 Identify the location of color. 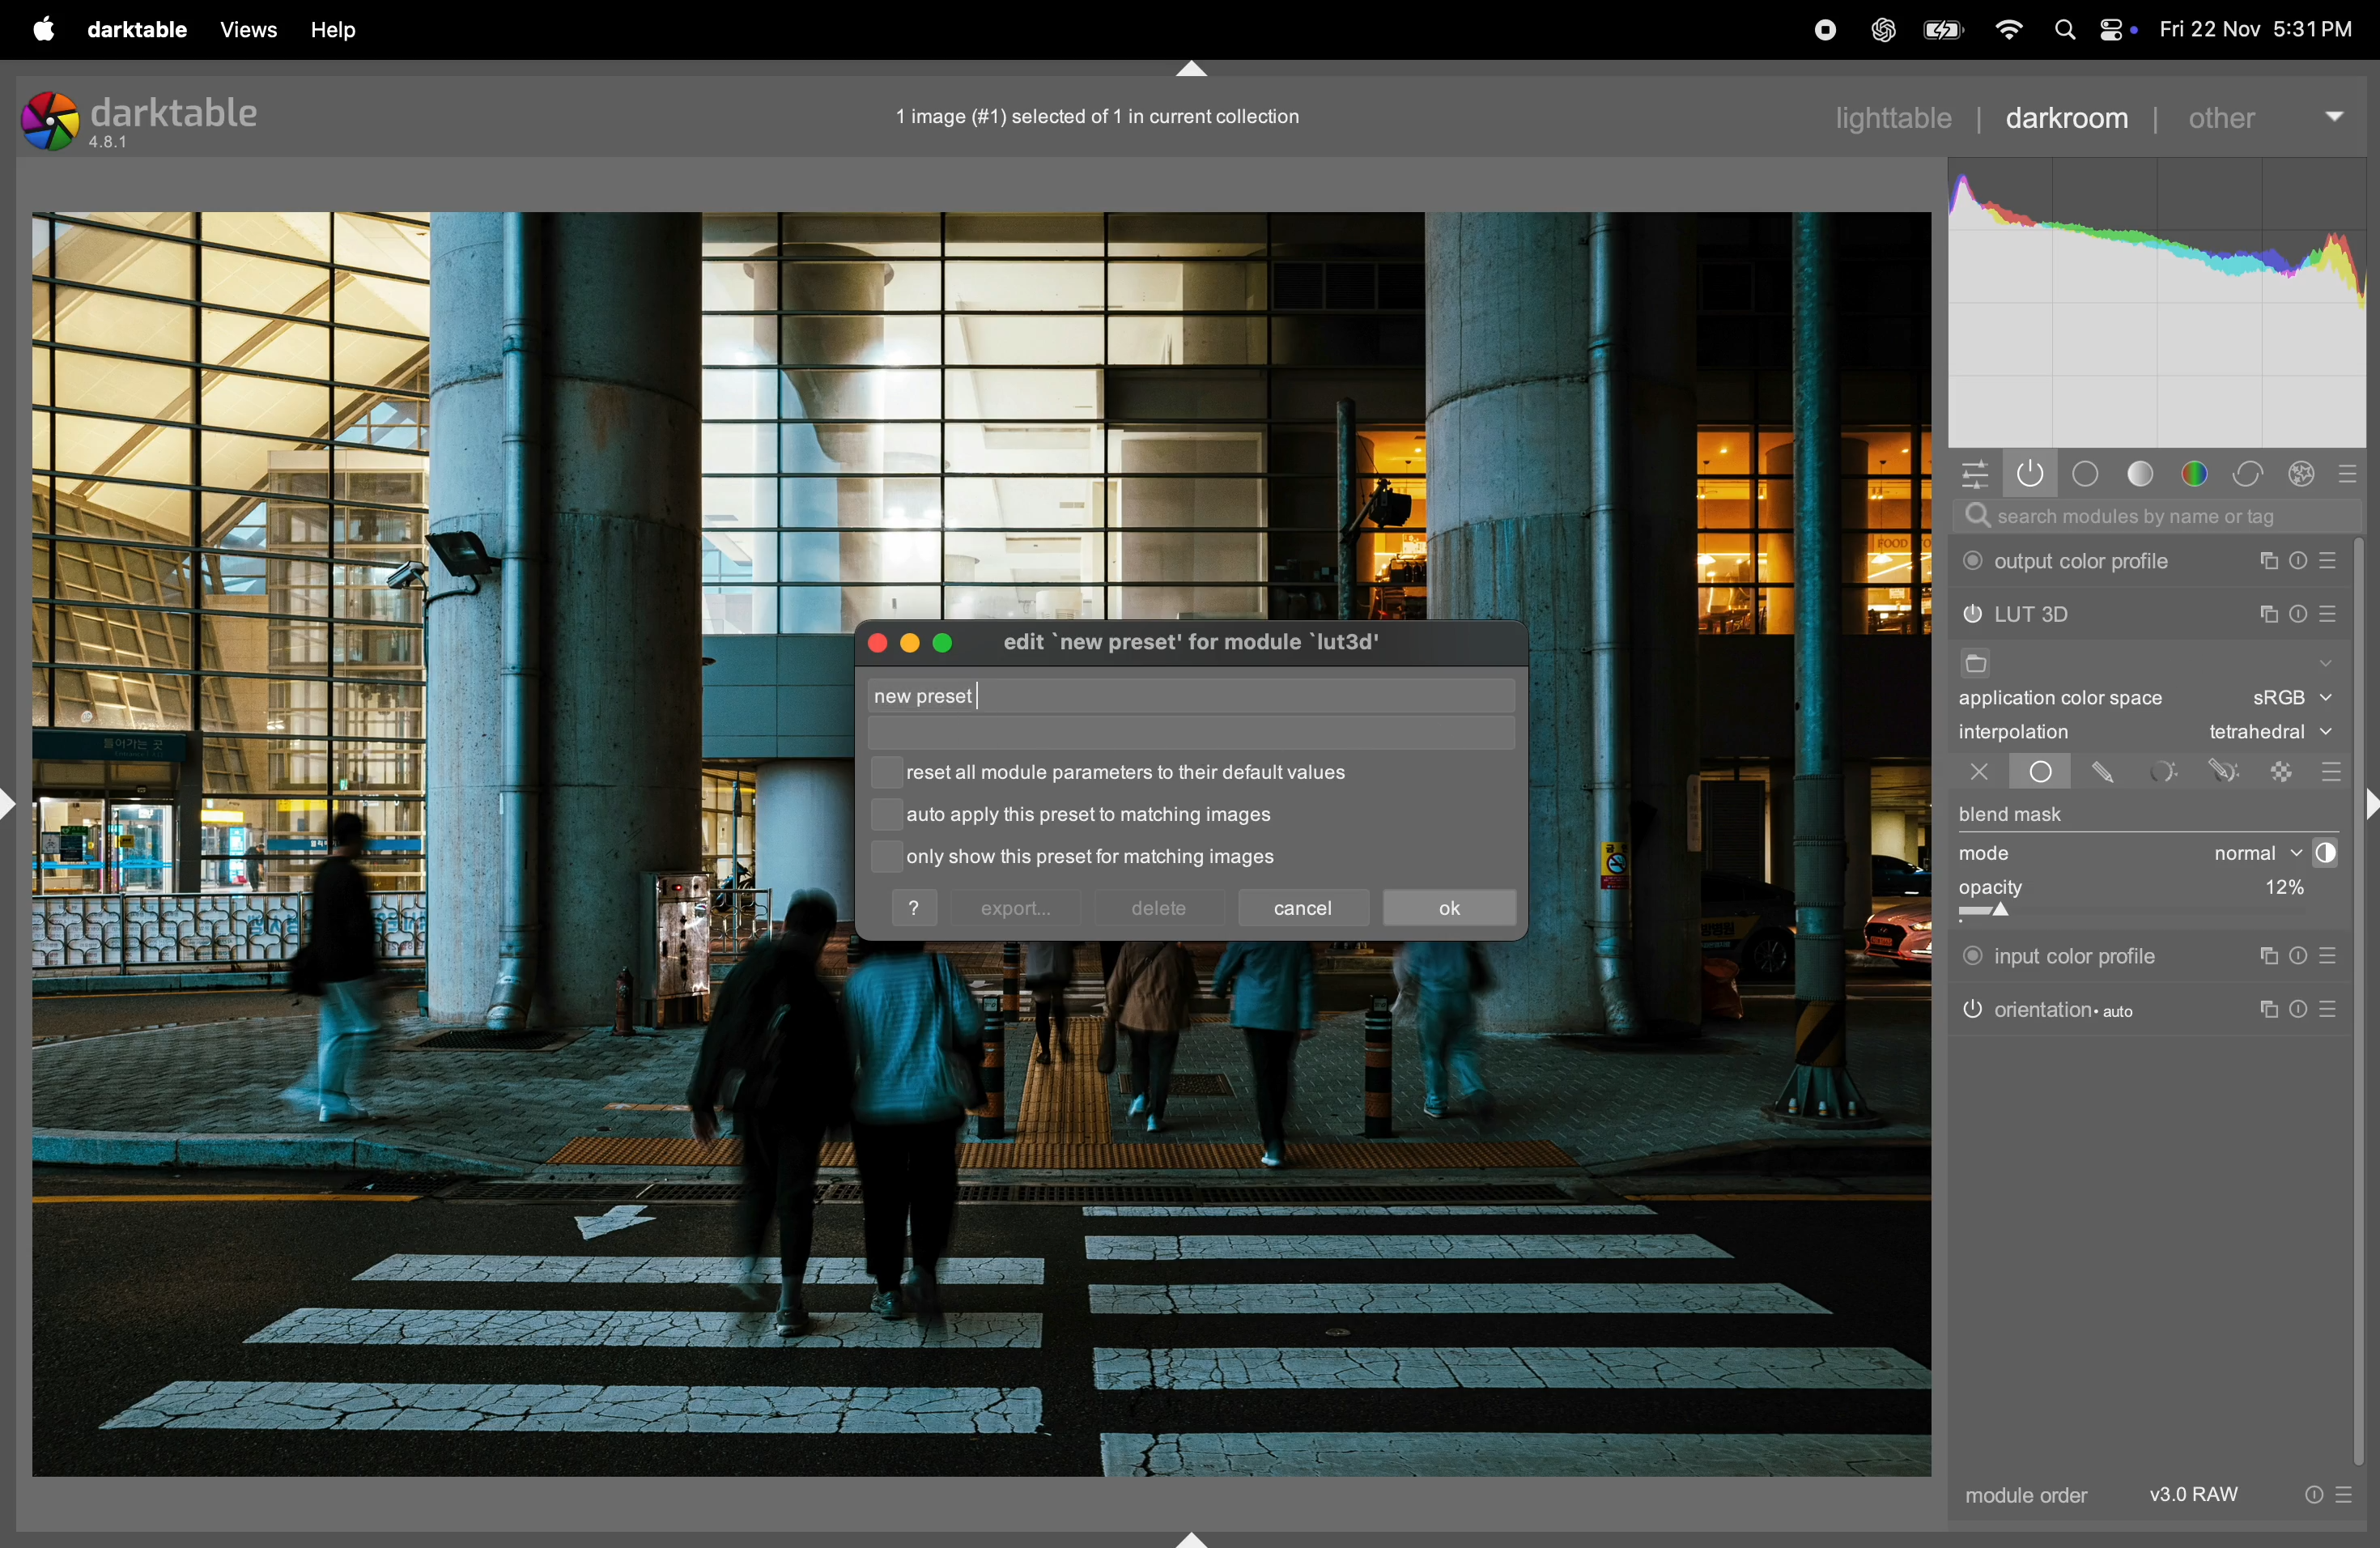
(2201, 475).